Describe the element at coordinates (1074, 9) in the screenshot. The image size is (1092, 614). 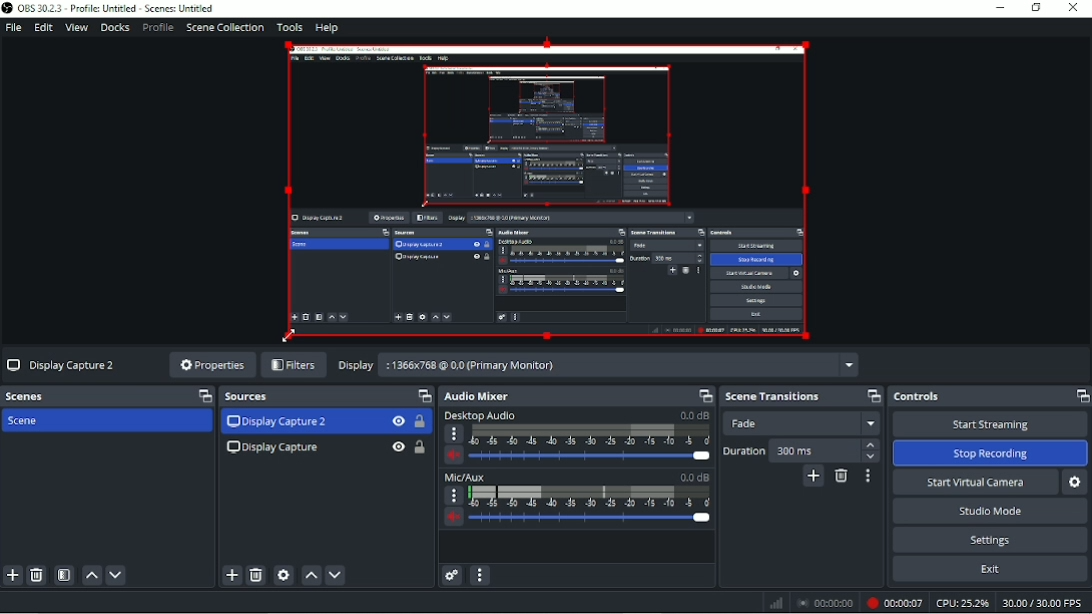
I see `Close` at that location.